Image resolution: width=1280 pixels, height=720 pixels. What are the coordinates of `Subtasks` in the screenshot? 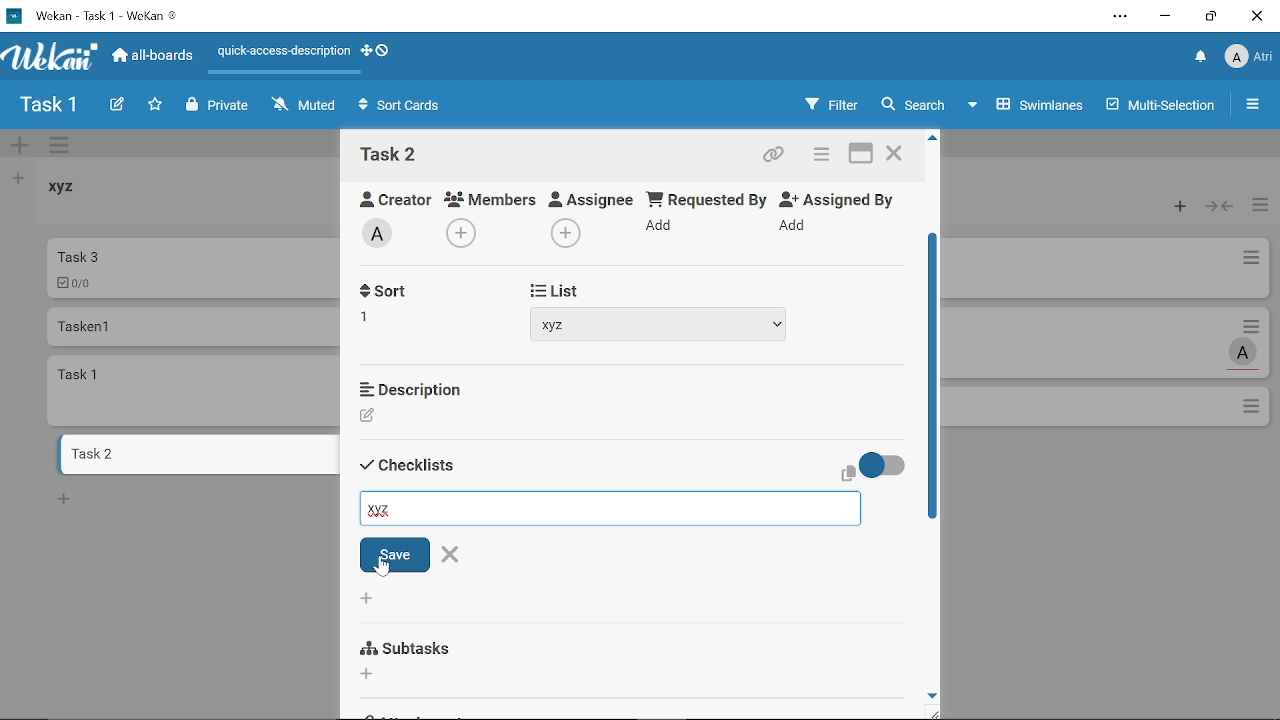 It's located at (418, 646).